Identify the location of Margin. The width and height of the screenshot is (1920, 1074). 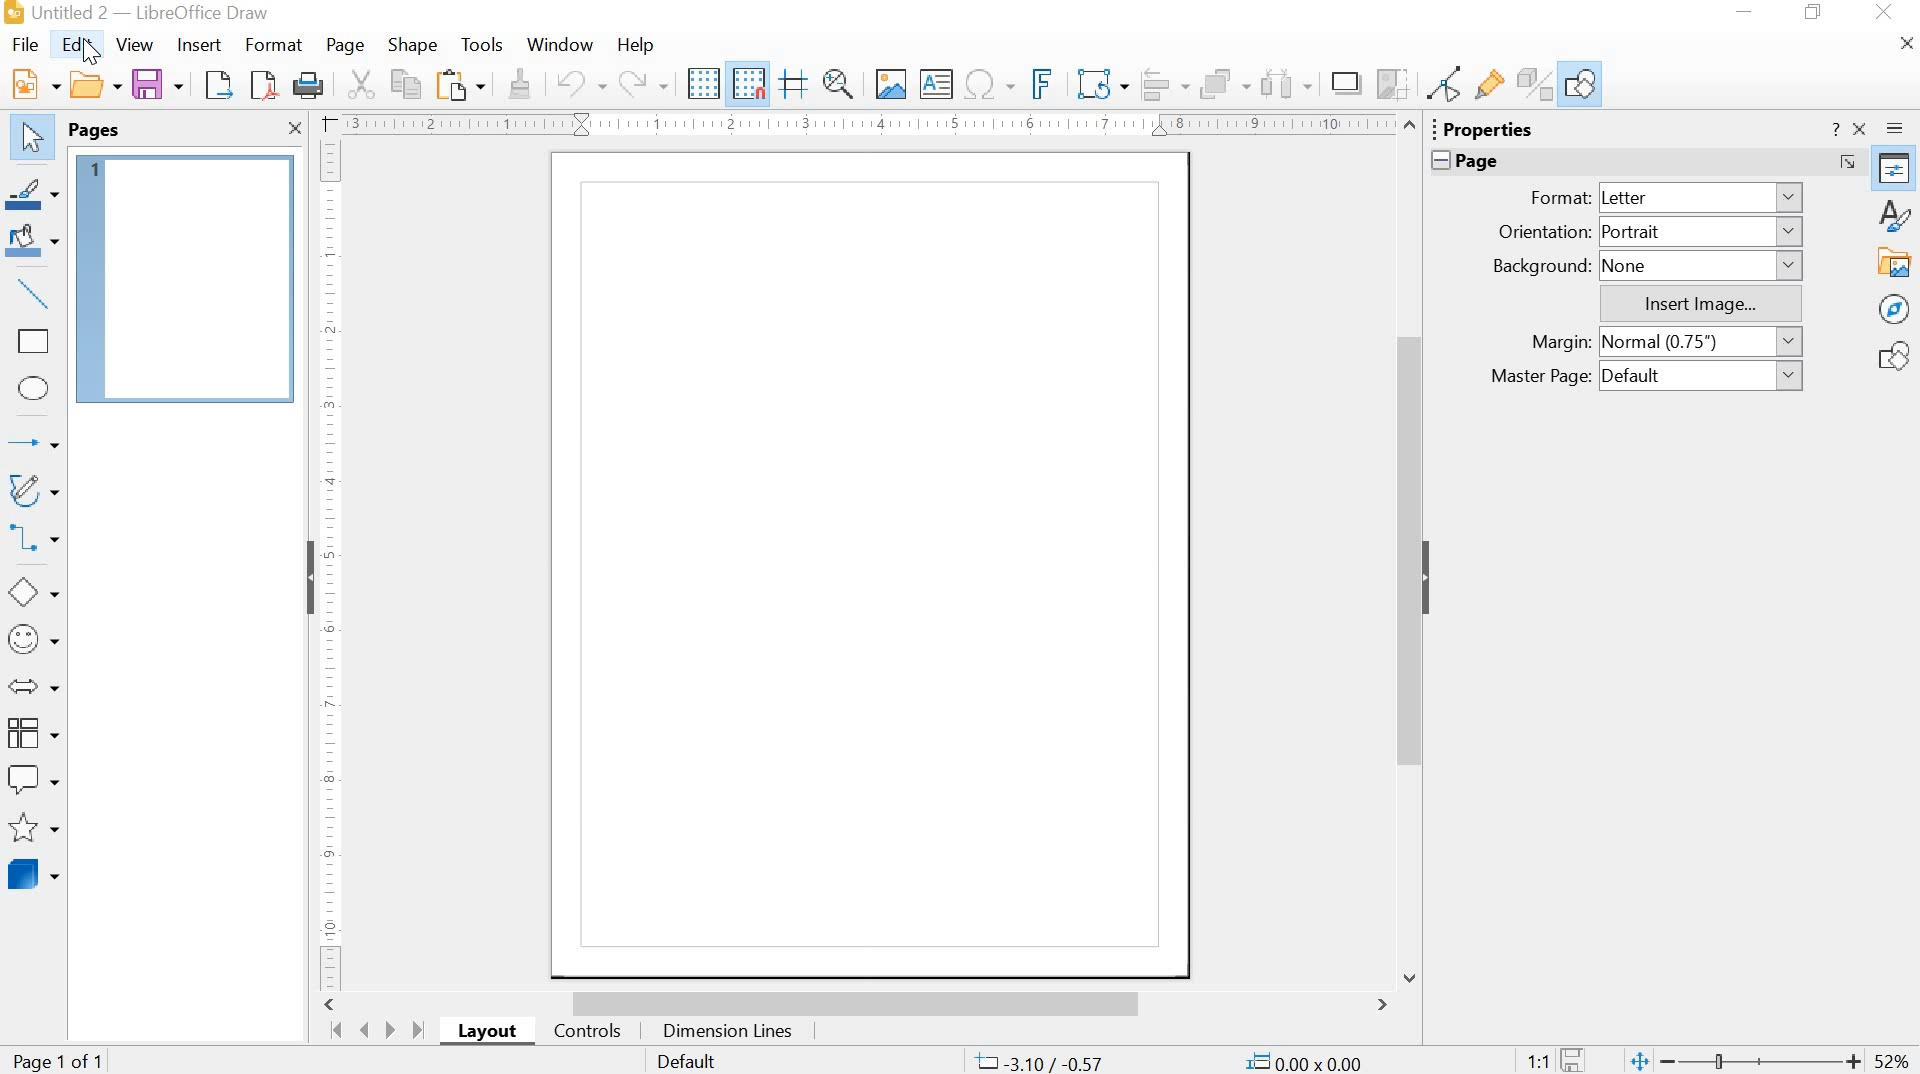
(1561, 341).